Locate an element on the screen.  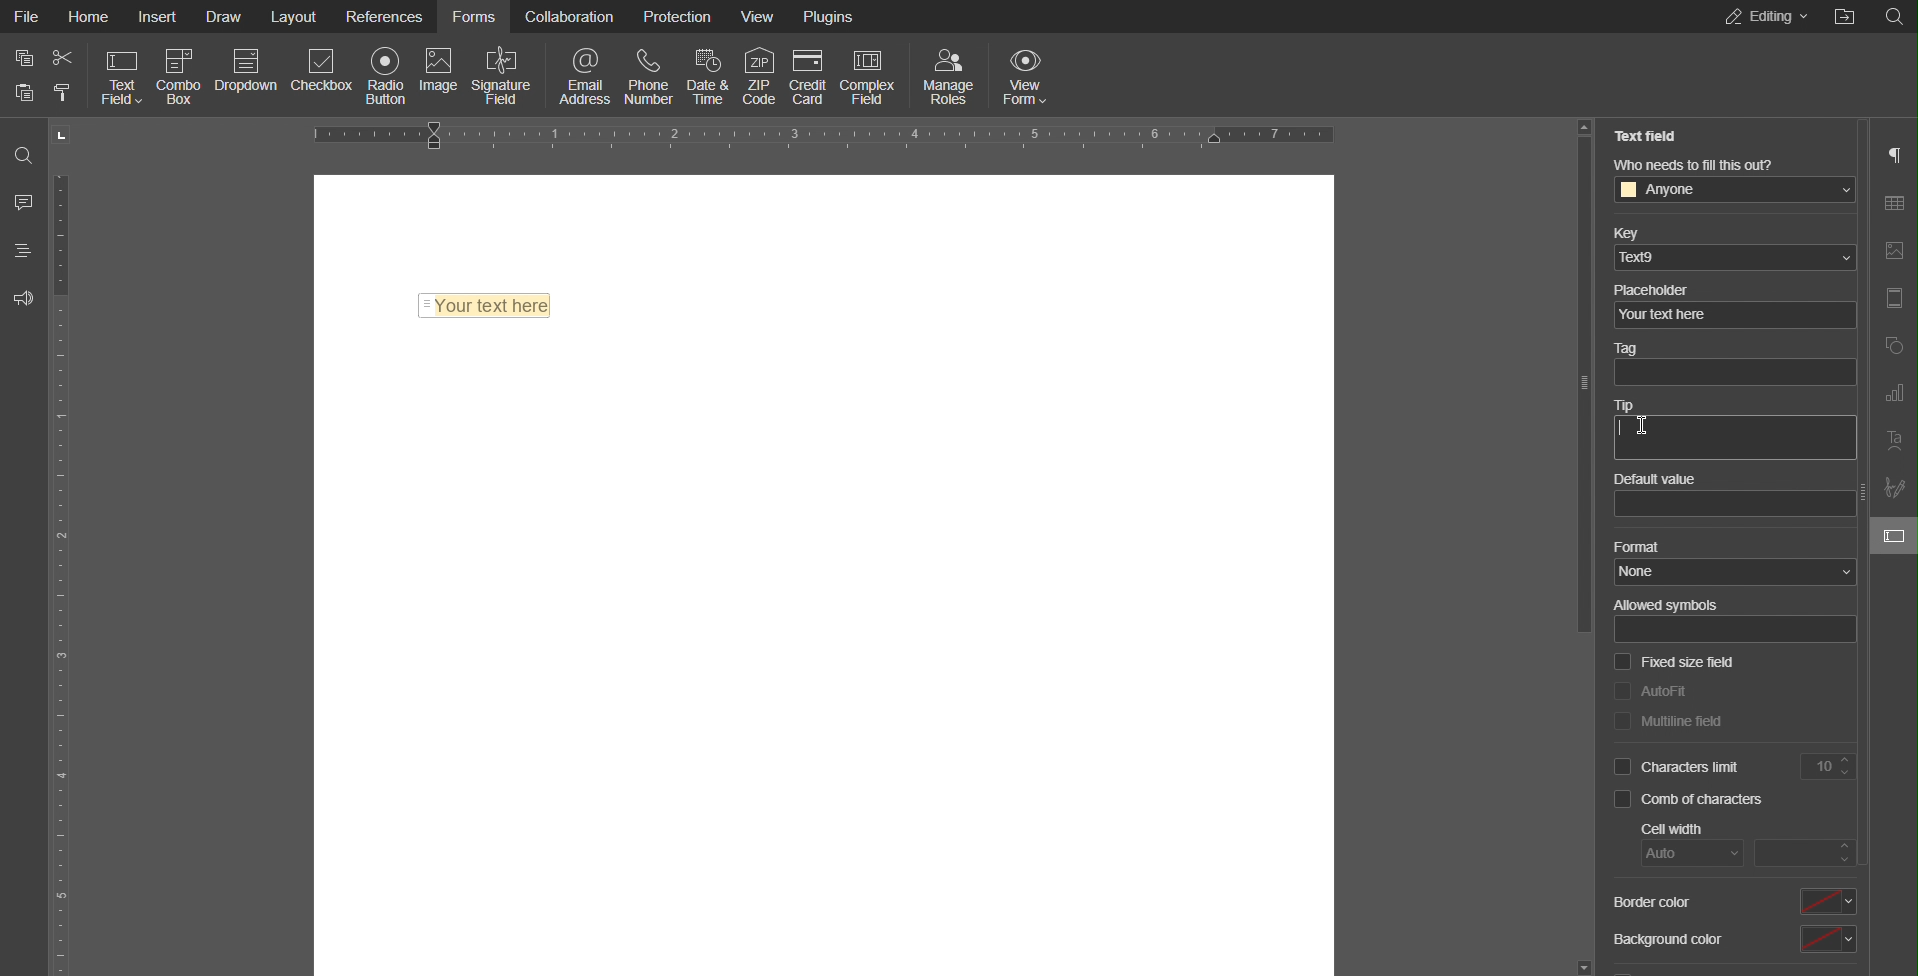
Comments is located at coordinates (24, 199).